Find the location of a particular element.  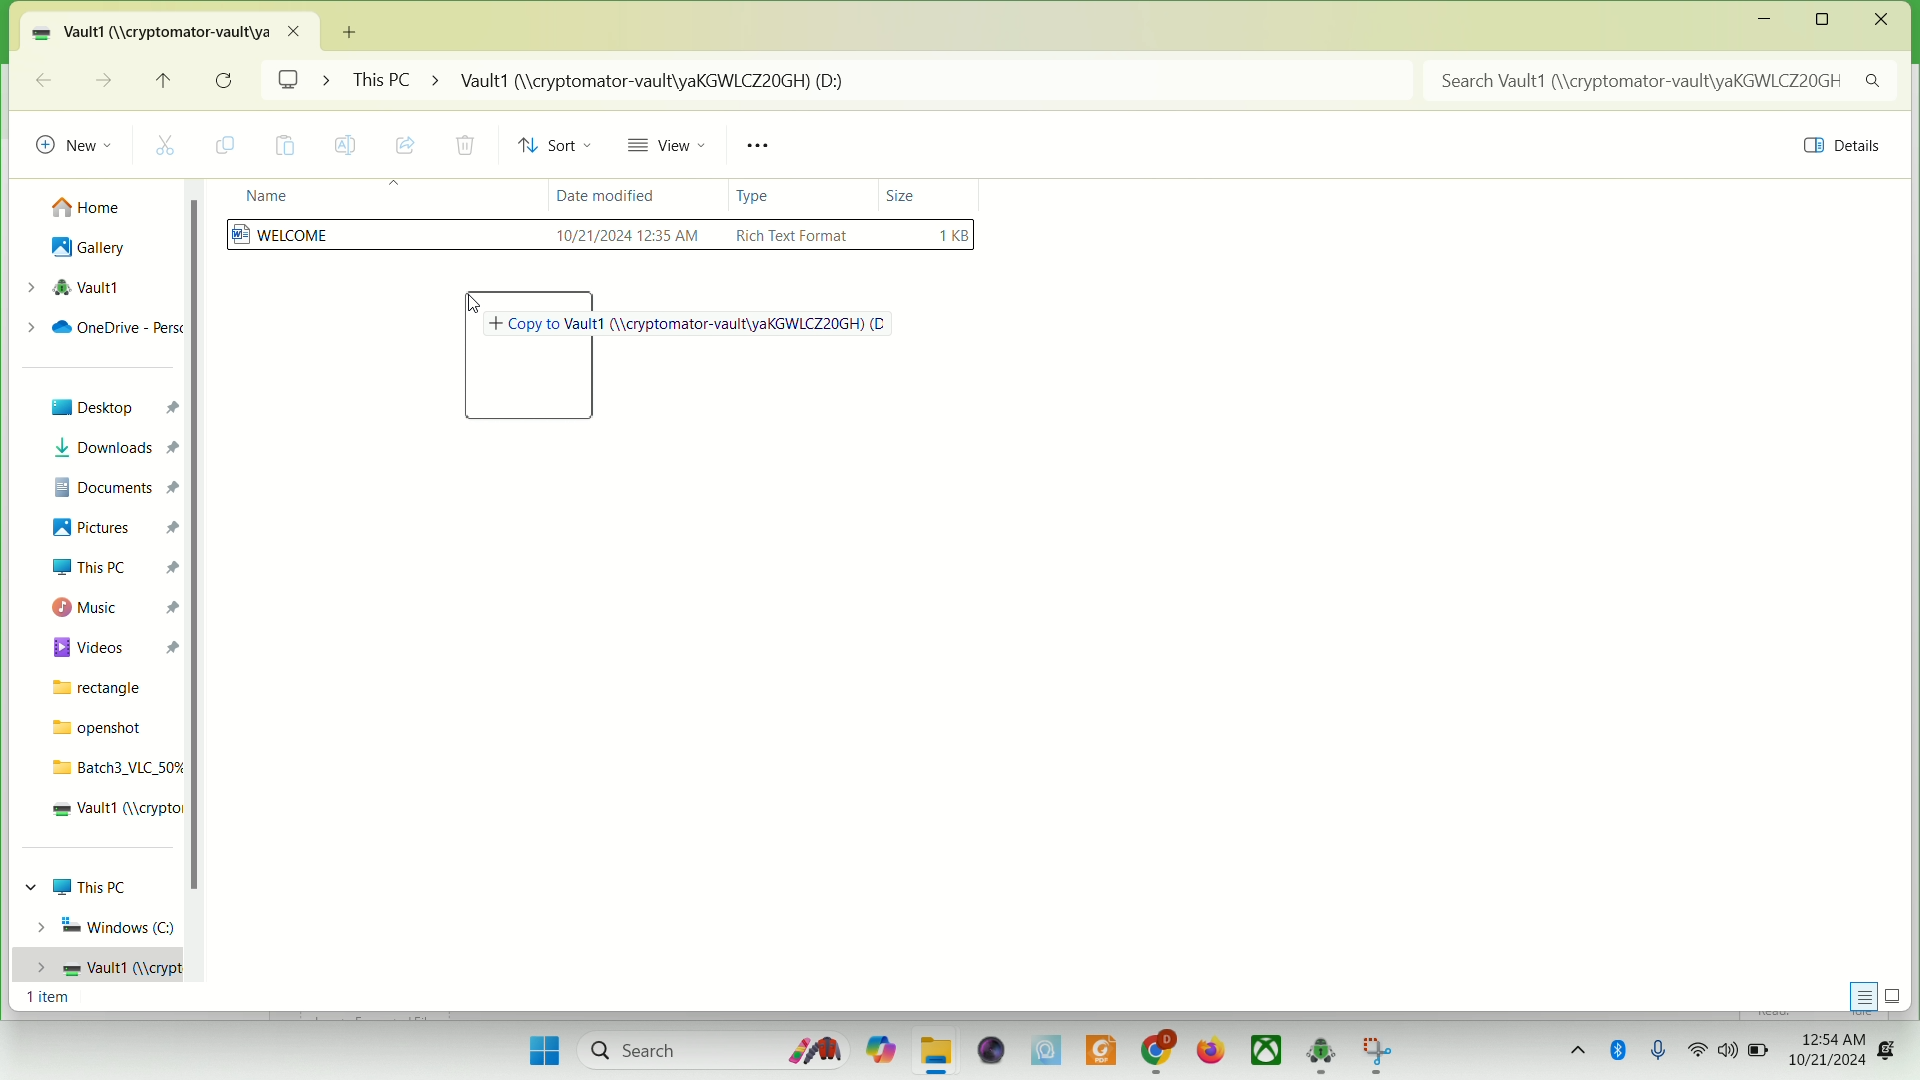

up to is located at coordinates (169, 85).